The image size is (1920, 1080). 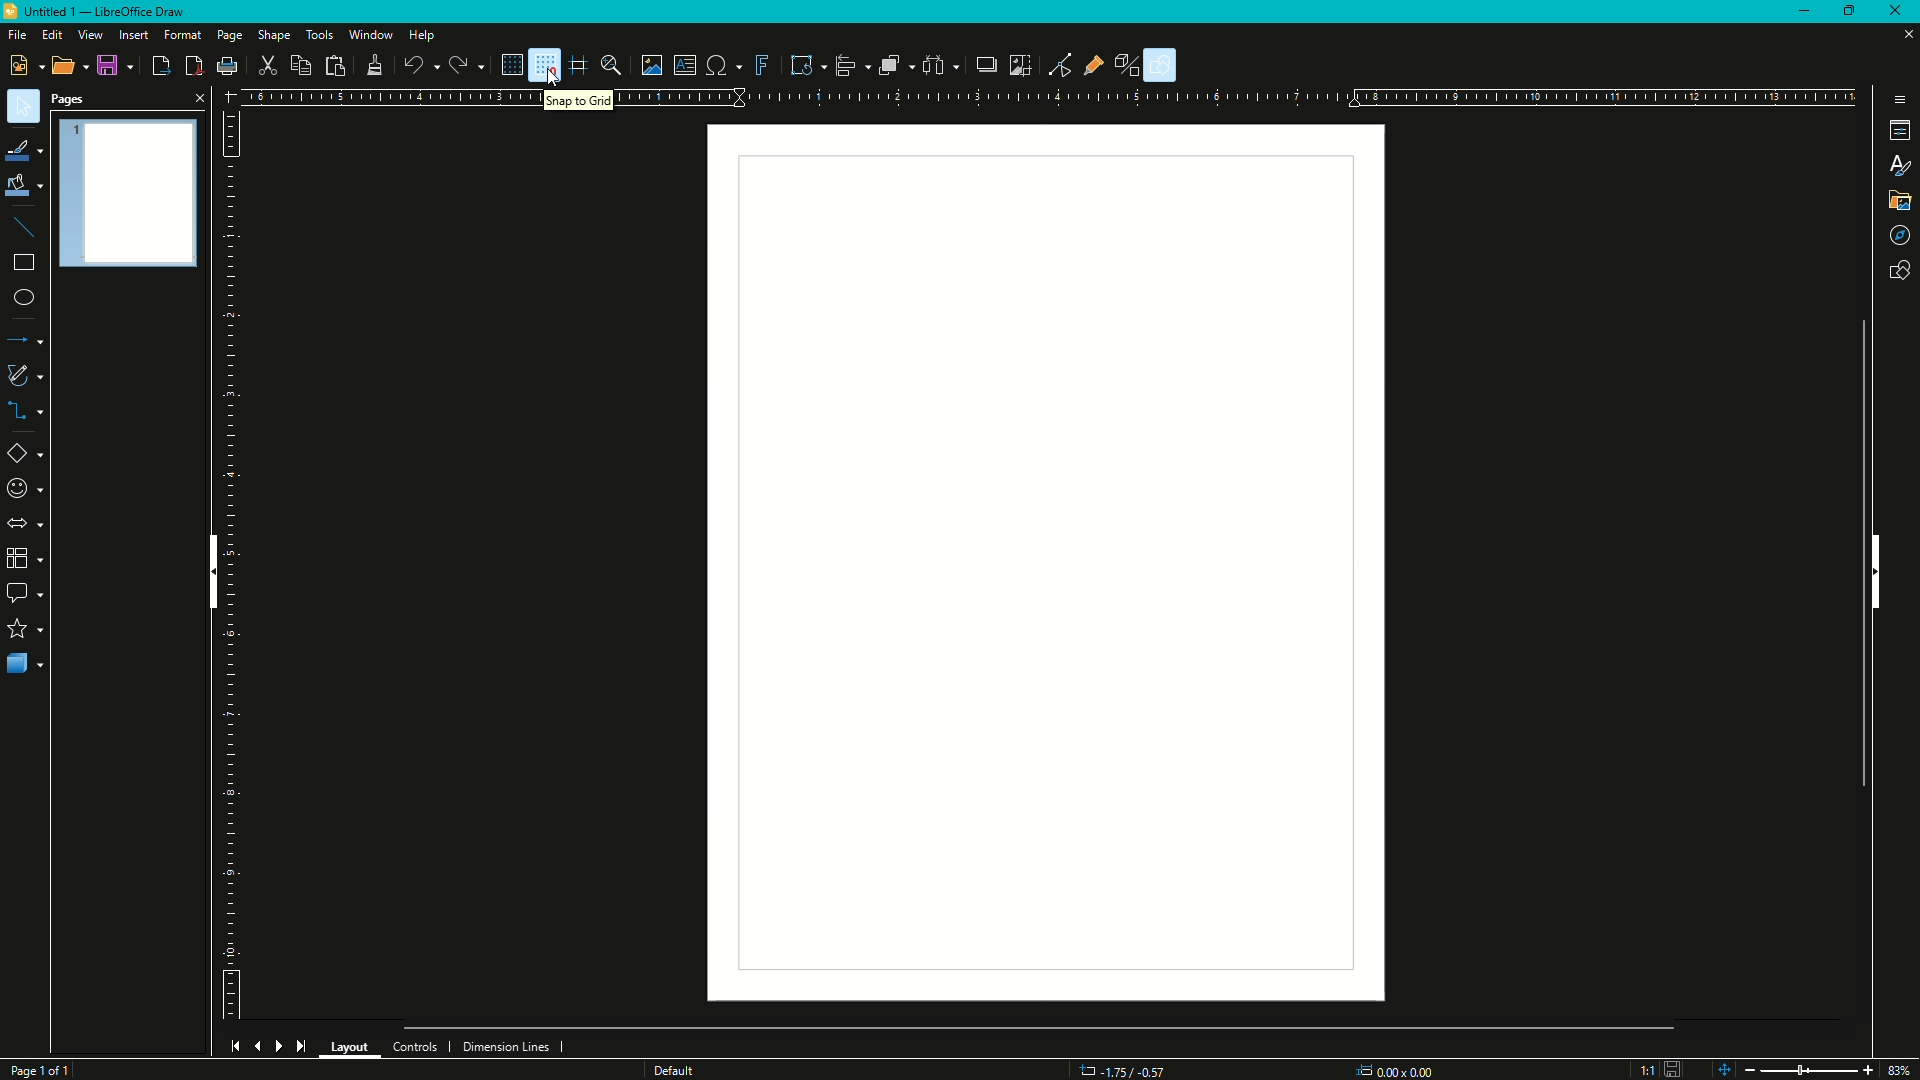 I want to click on Ellipse, so click(x=29, y=293).